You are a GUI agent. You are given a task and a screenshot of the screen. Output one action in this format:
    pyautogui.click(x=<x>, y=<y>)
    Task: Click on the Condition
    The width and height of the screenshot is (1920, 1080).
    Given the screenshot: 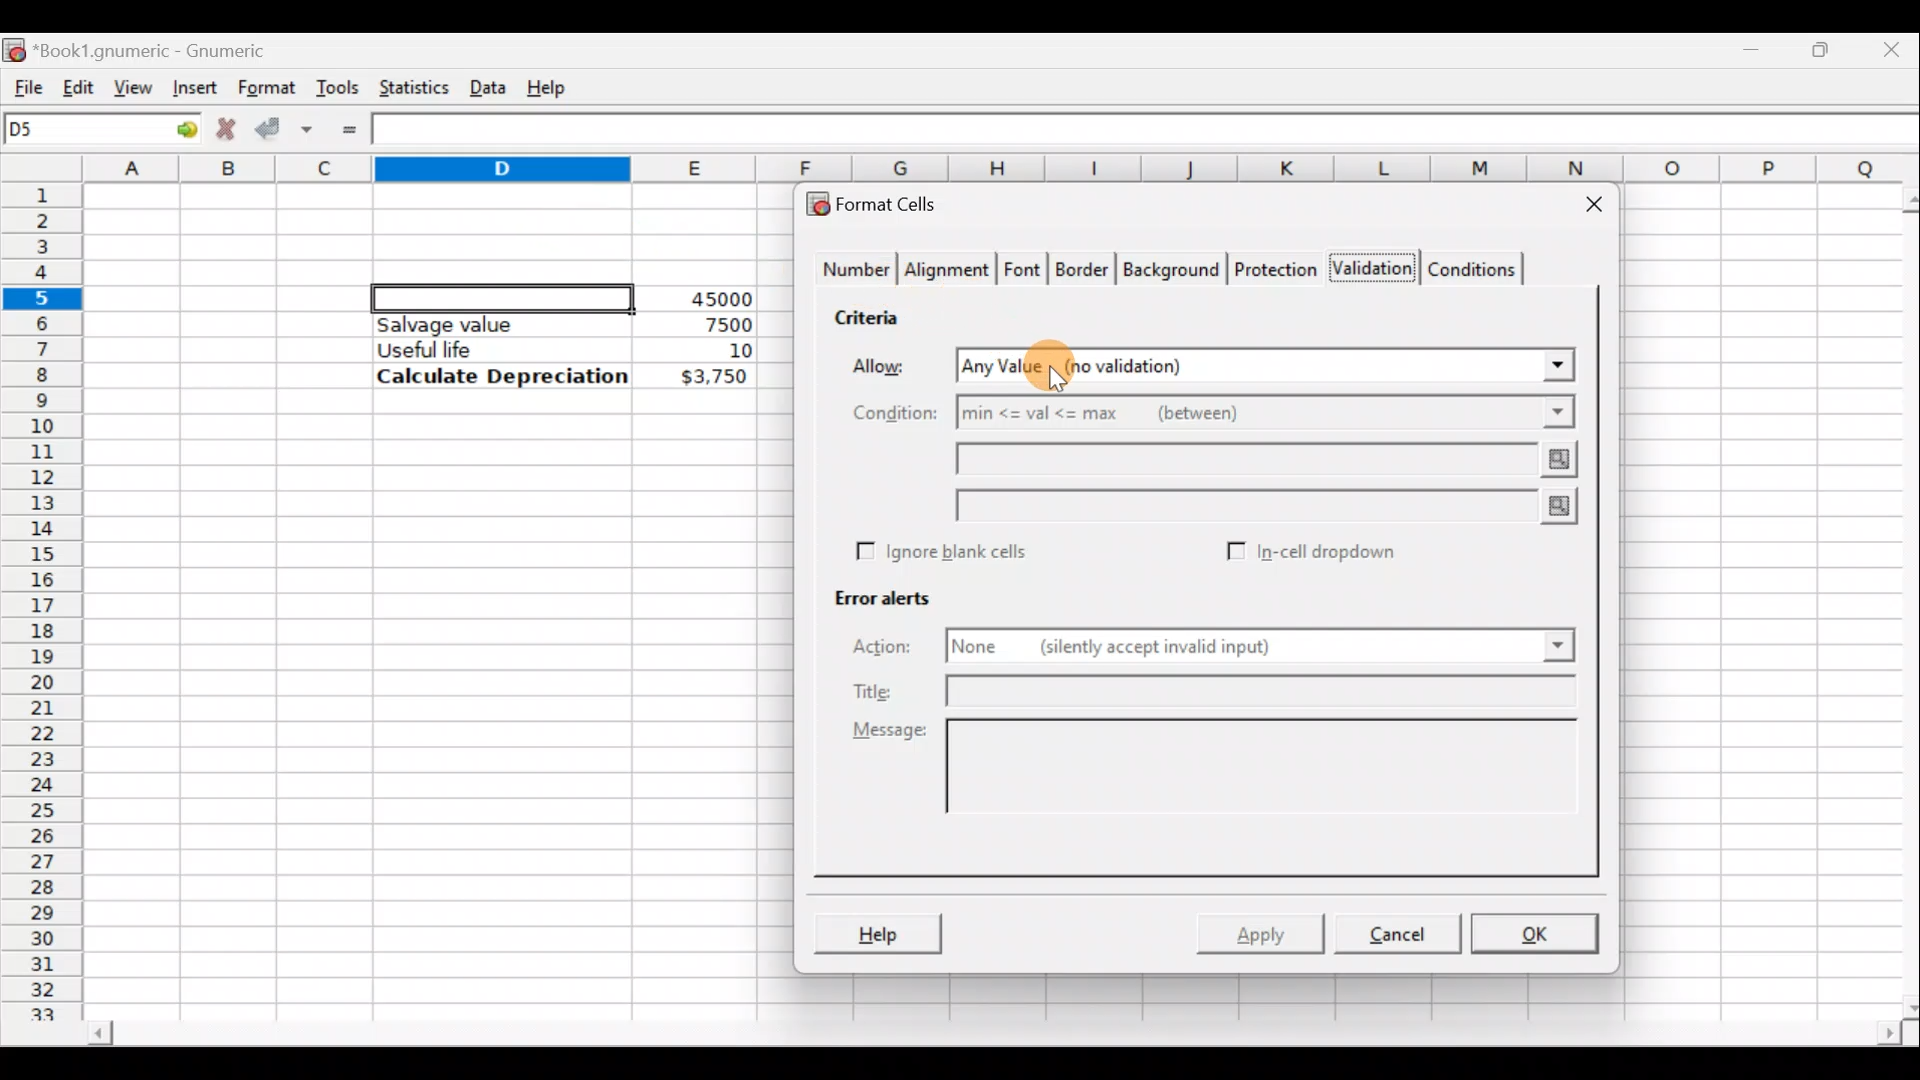 What is the action you would take?
    pyautogui.click(x=894, y=410)
    